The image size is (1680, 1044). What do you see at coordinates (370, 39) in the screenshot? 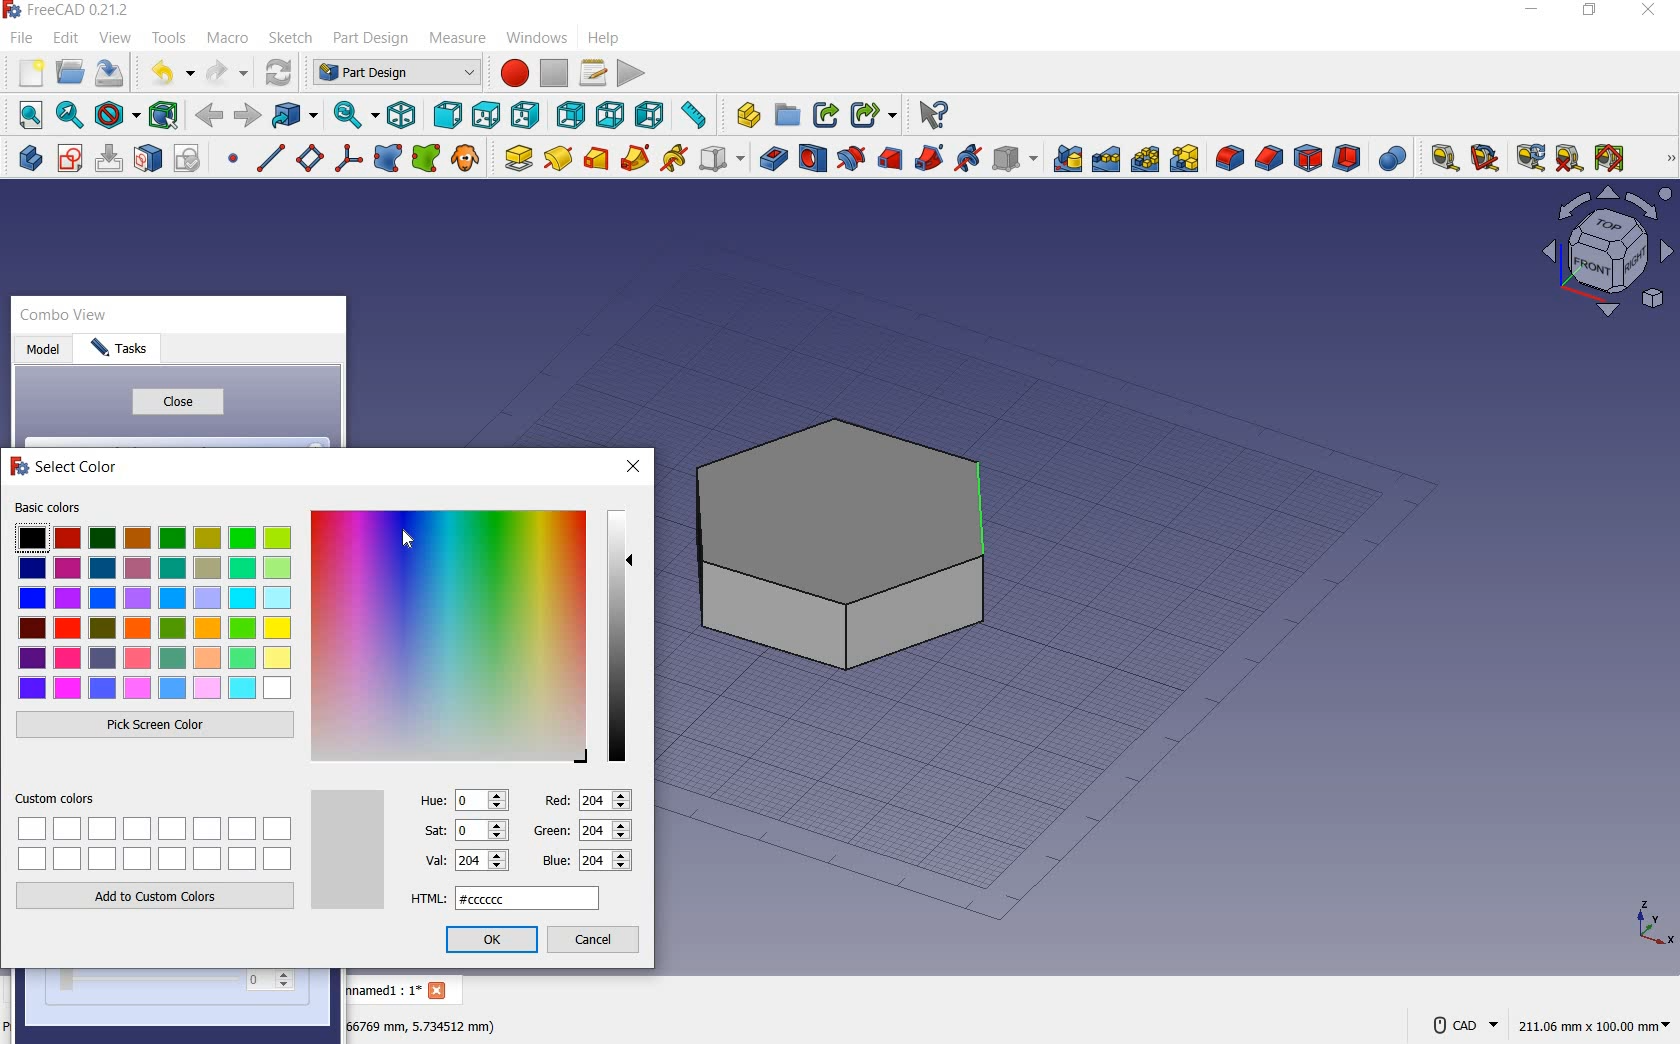
I see `part design` at bounding box center [370, 39].